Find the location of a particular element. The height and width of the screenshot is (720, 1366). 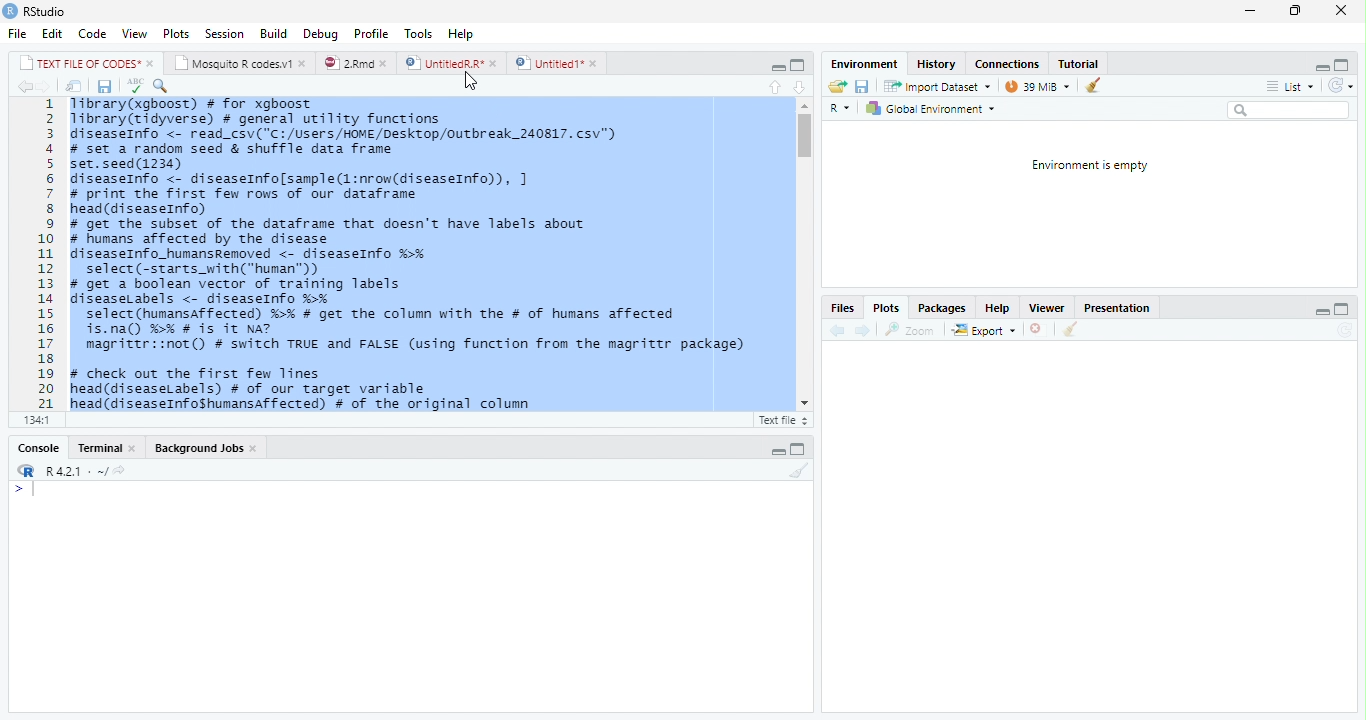

Environment is located at coordinates (859, 63).